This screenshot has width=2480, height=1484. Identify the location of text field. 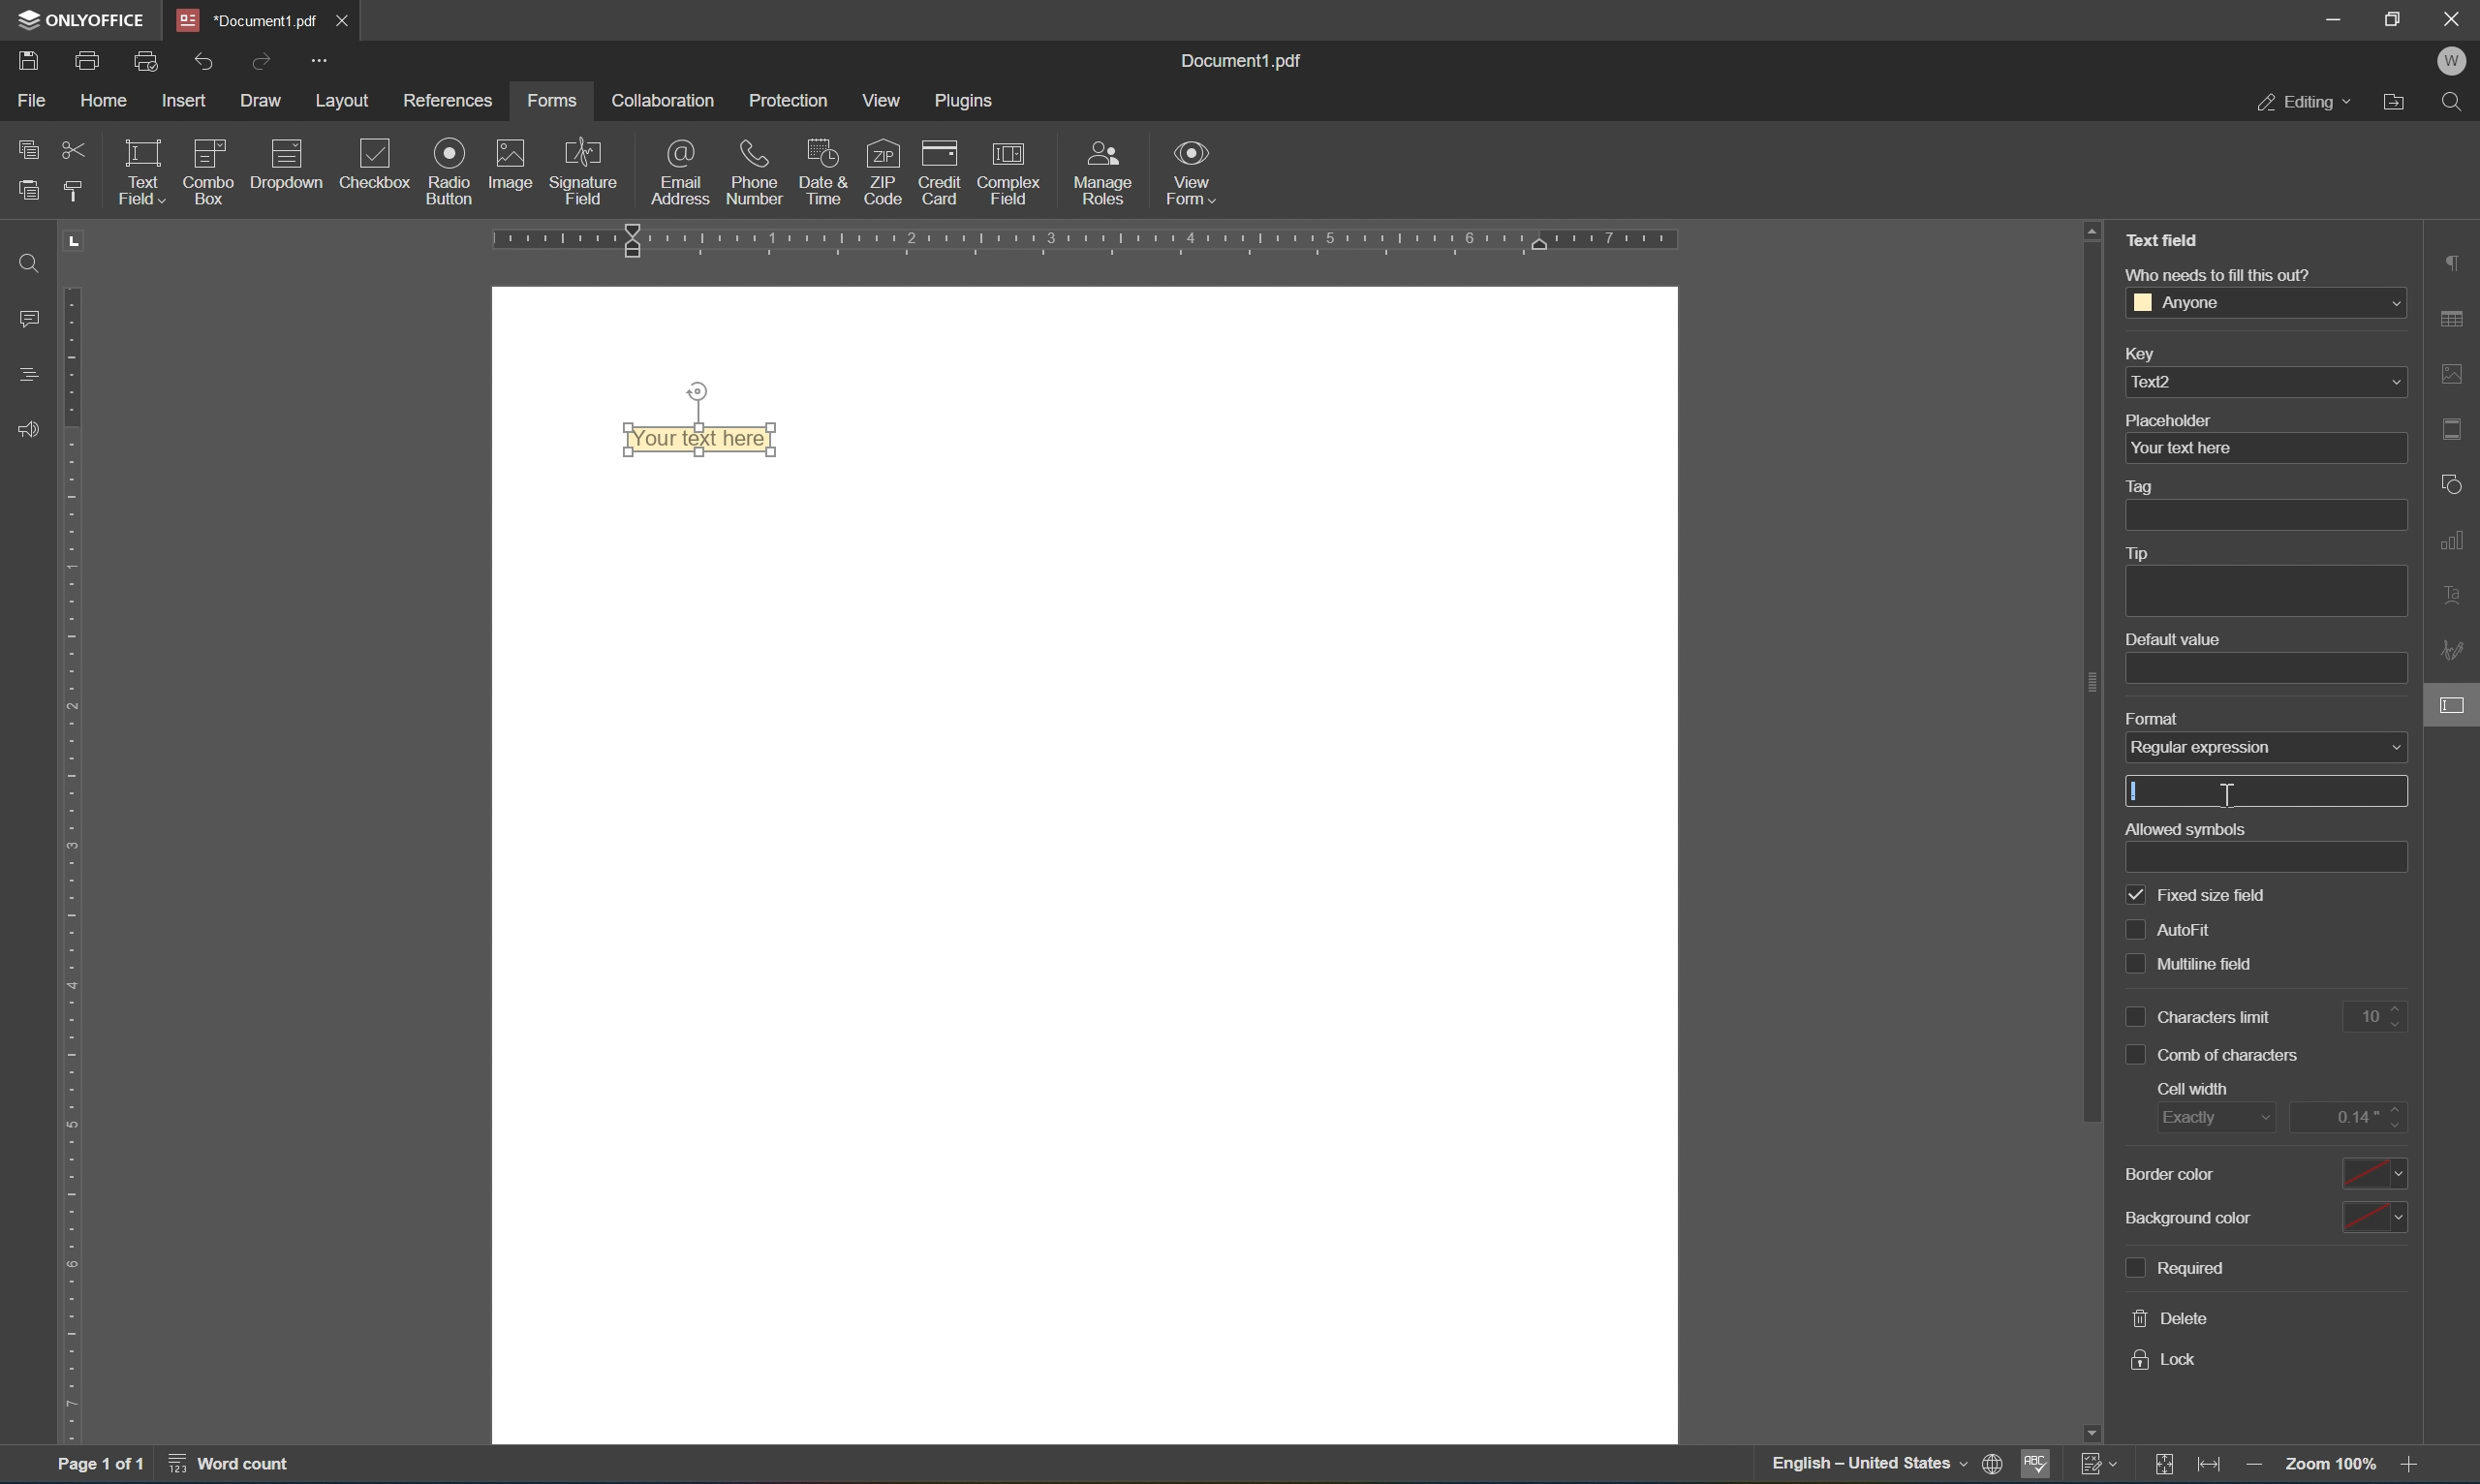
(140, 170).